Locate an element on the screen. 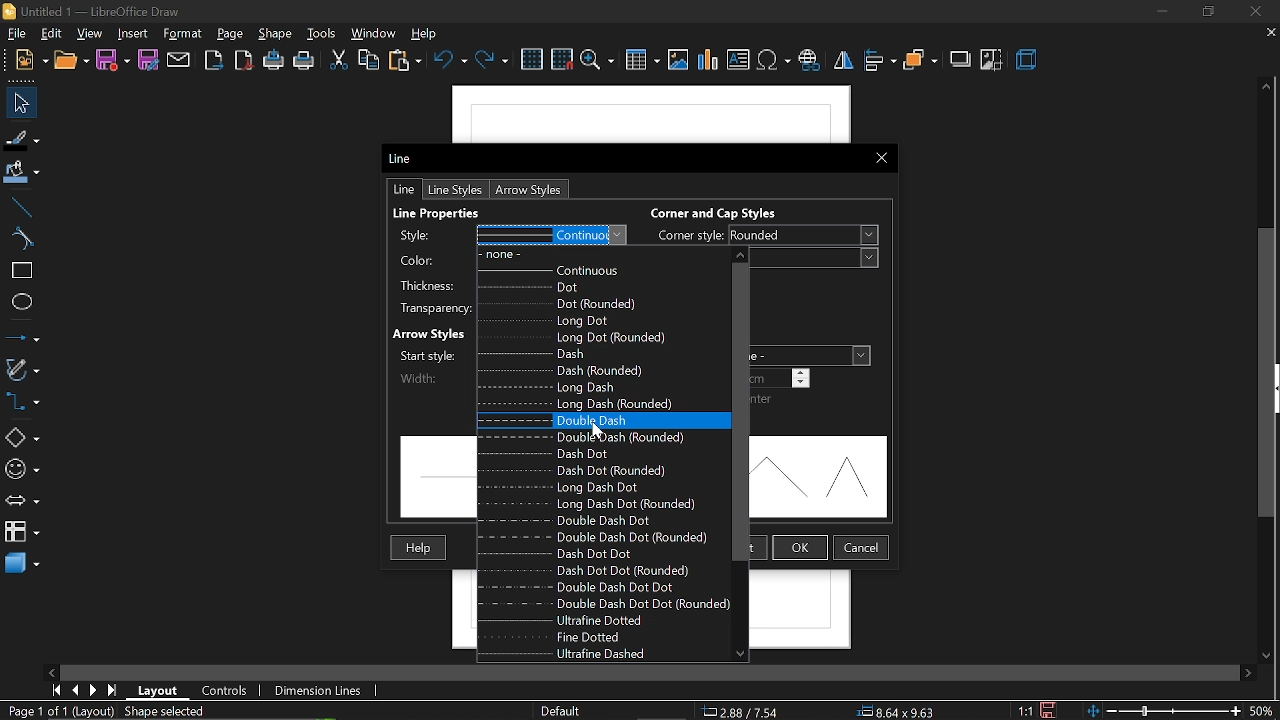  preview is located at coordinates (824, 478).